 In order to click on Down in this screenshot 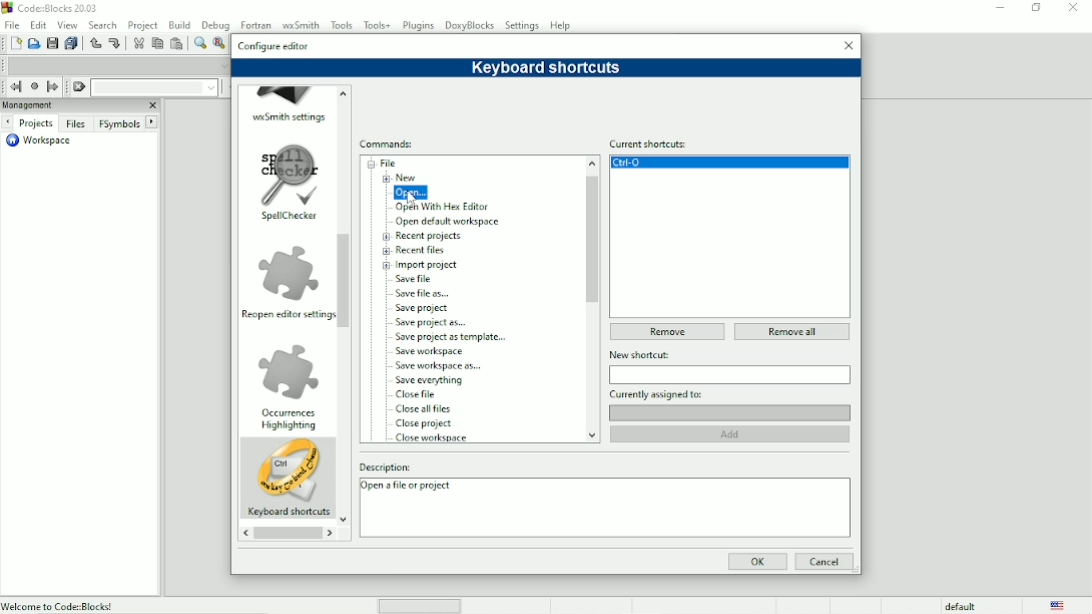, I will do `click(591, 433)`.